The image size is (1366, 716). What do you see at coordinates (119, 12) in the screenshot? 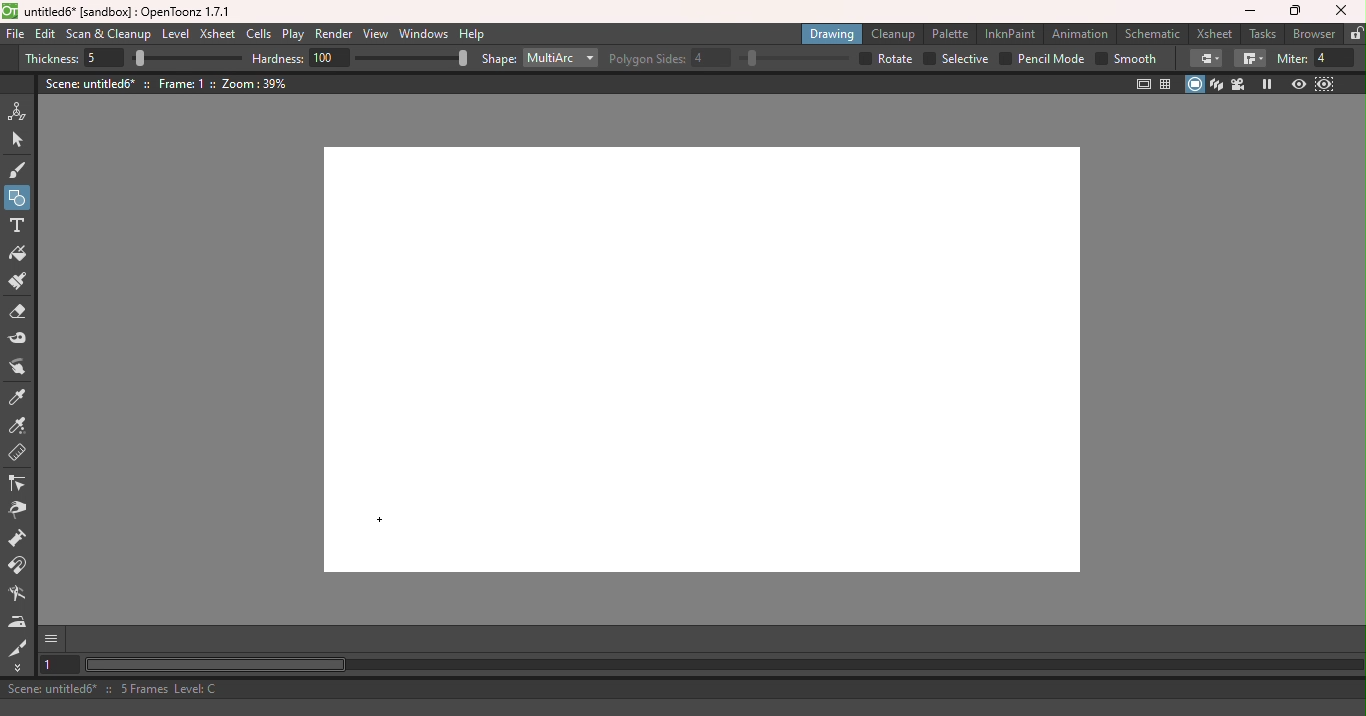
I see `untitled6* [sandbox] : OpenToonz 1.7.1` at bounding box center [119, 12].